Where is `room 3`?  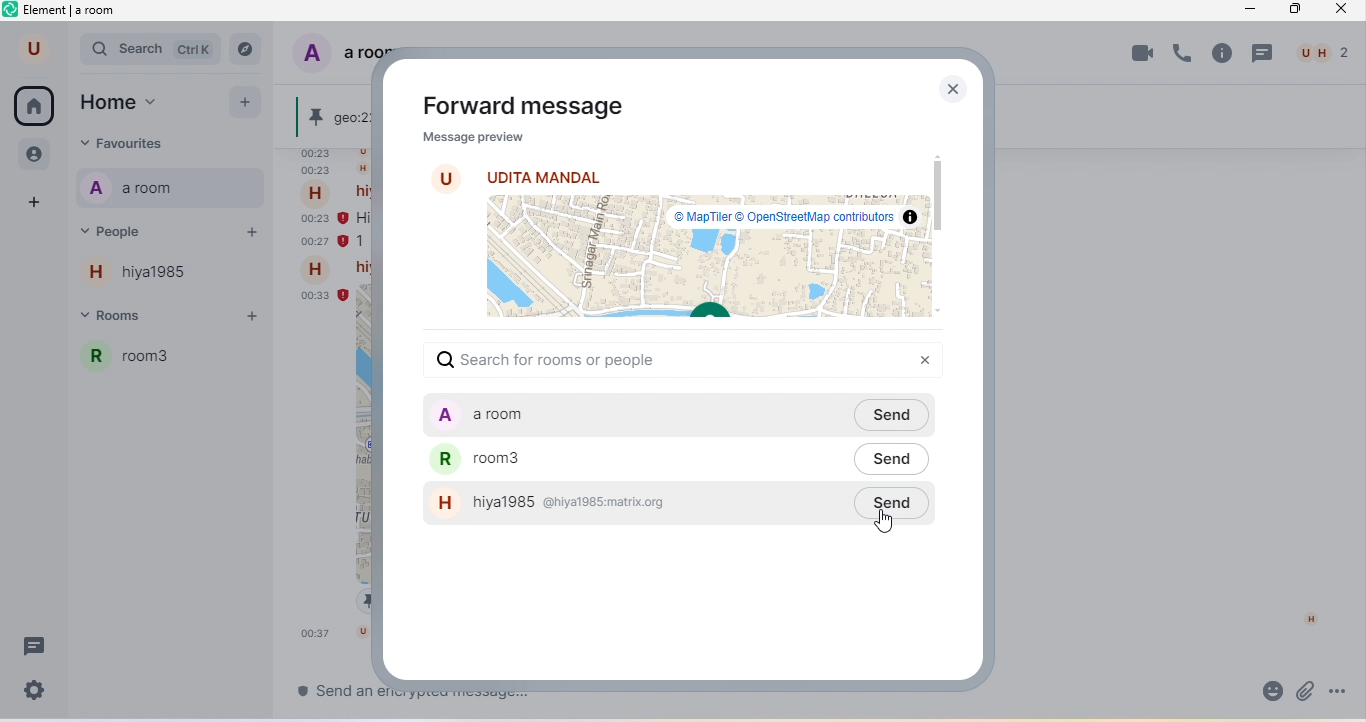
room 3 is located at coordinates (638, 457).